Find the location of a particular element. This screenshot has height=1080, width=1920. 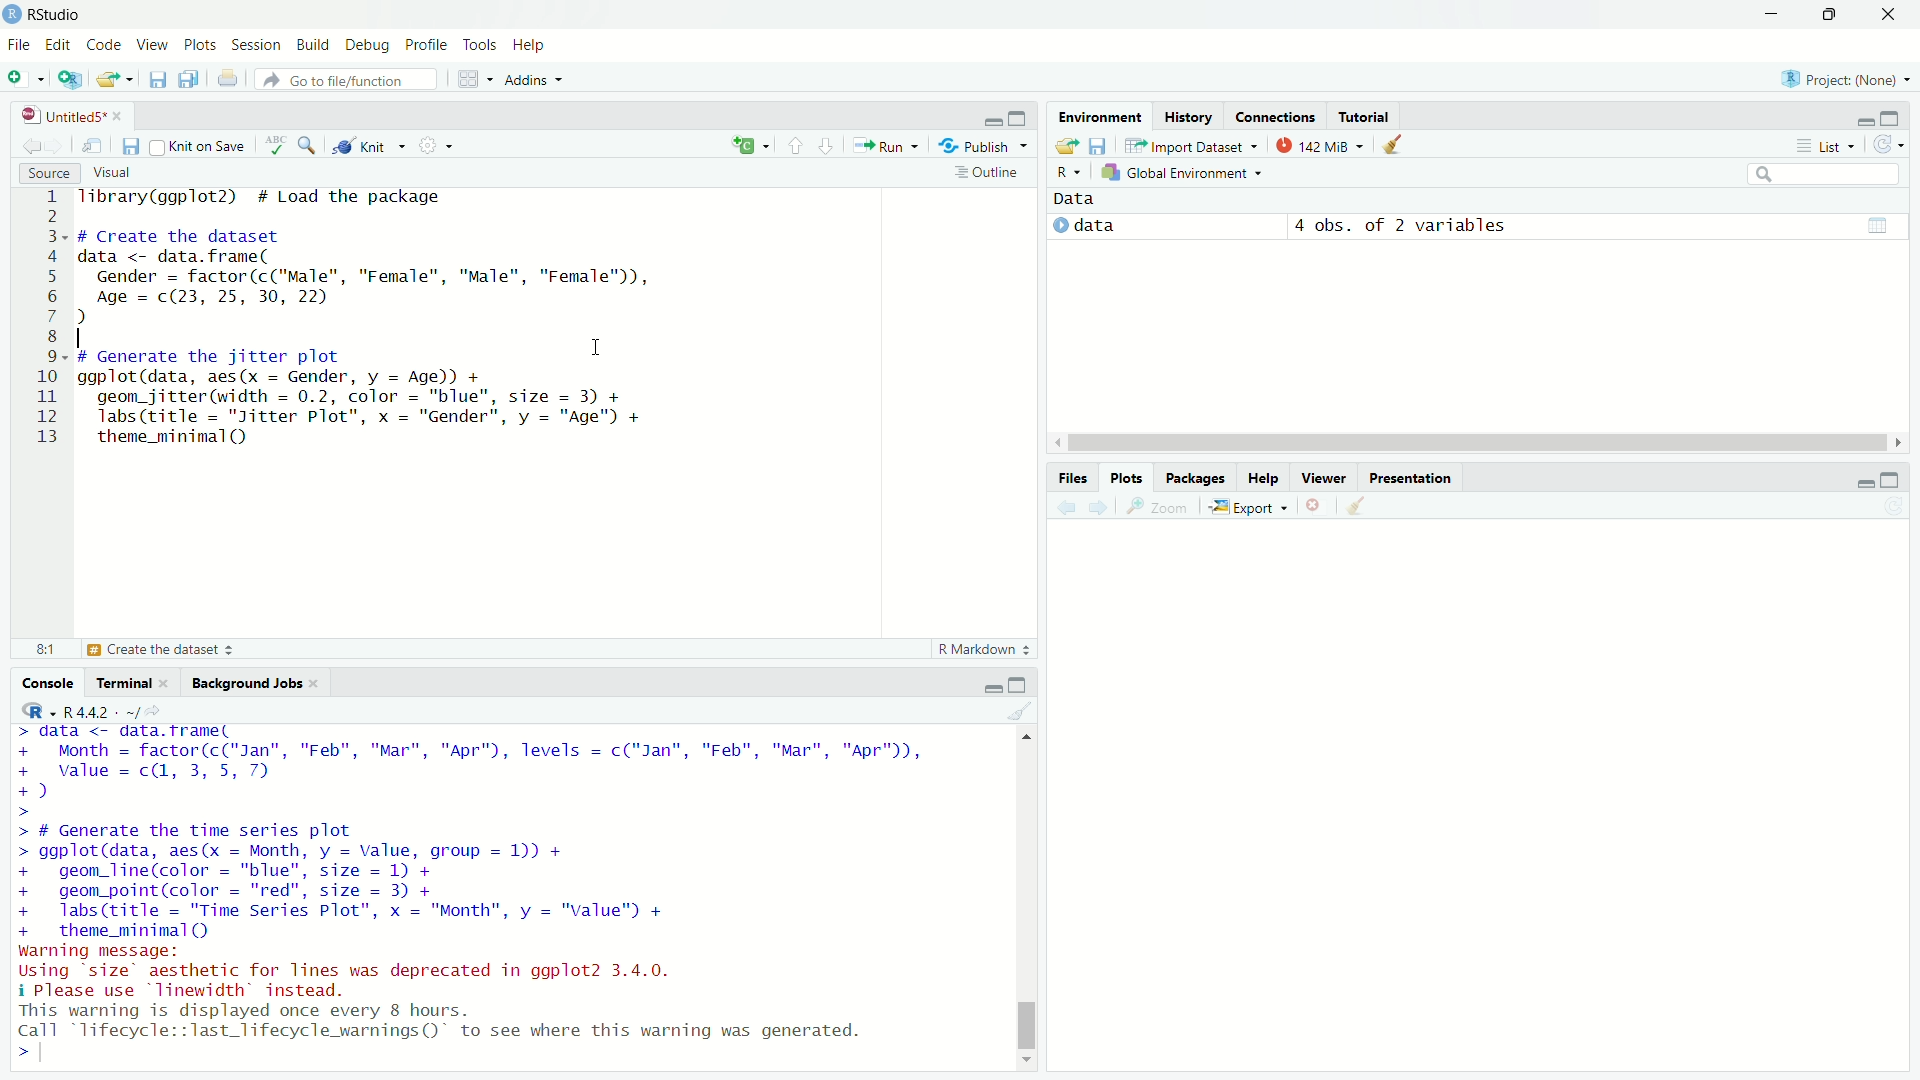

warning message is located at coordinates (359, 971).